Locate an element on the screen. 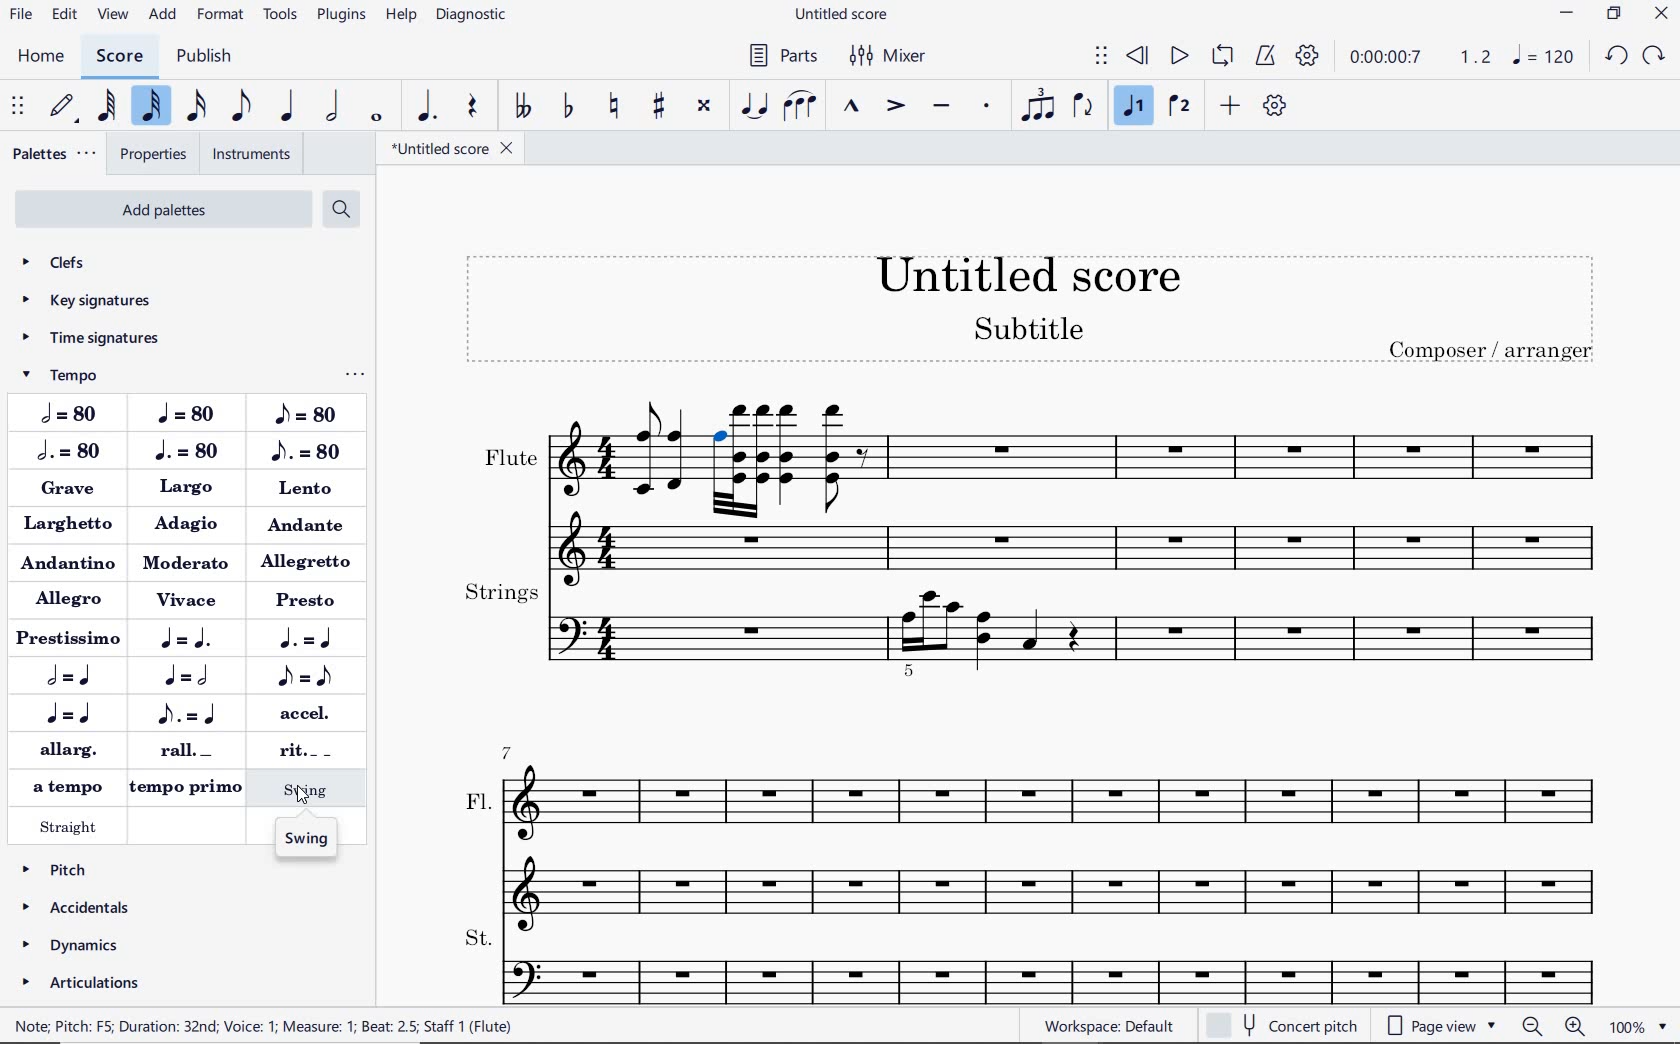 The image size is (1680, 1044). 32ND NOTE is located at coordinates (154, 106).